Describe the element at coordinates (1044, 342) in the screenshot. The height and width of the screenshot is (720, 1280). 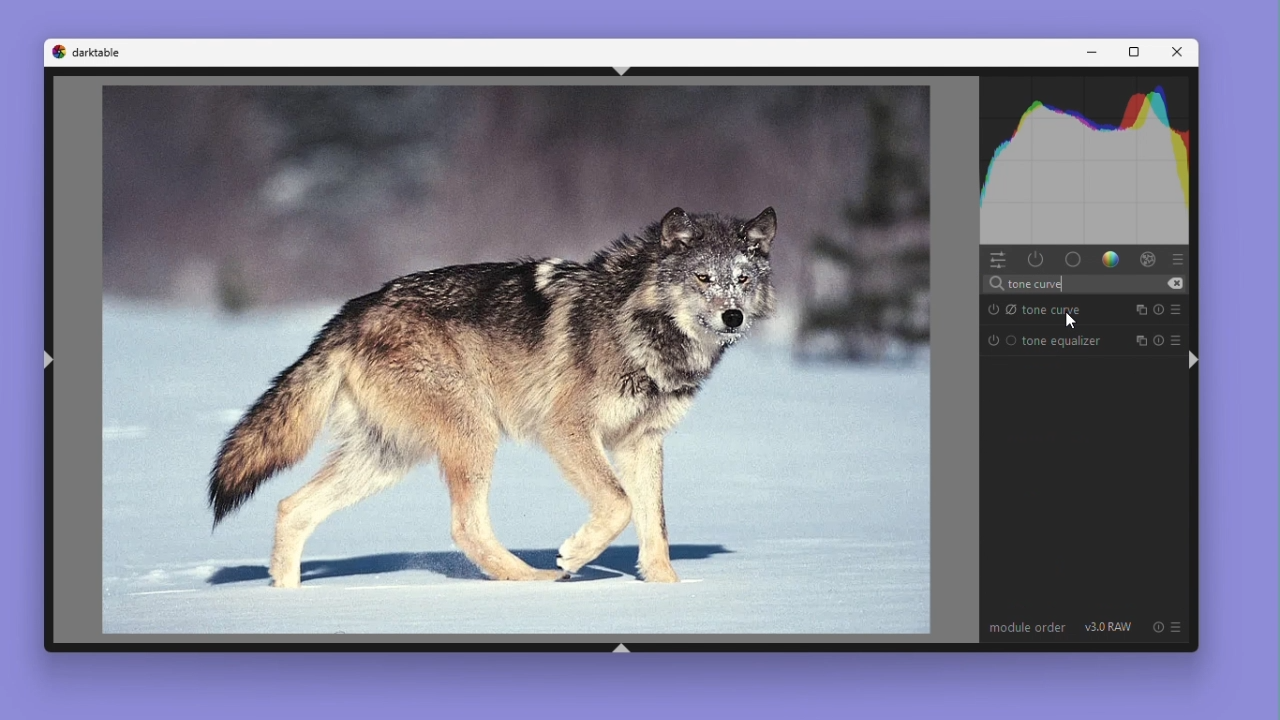
I see `Tone equaliser` at that location.